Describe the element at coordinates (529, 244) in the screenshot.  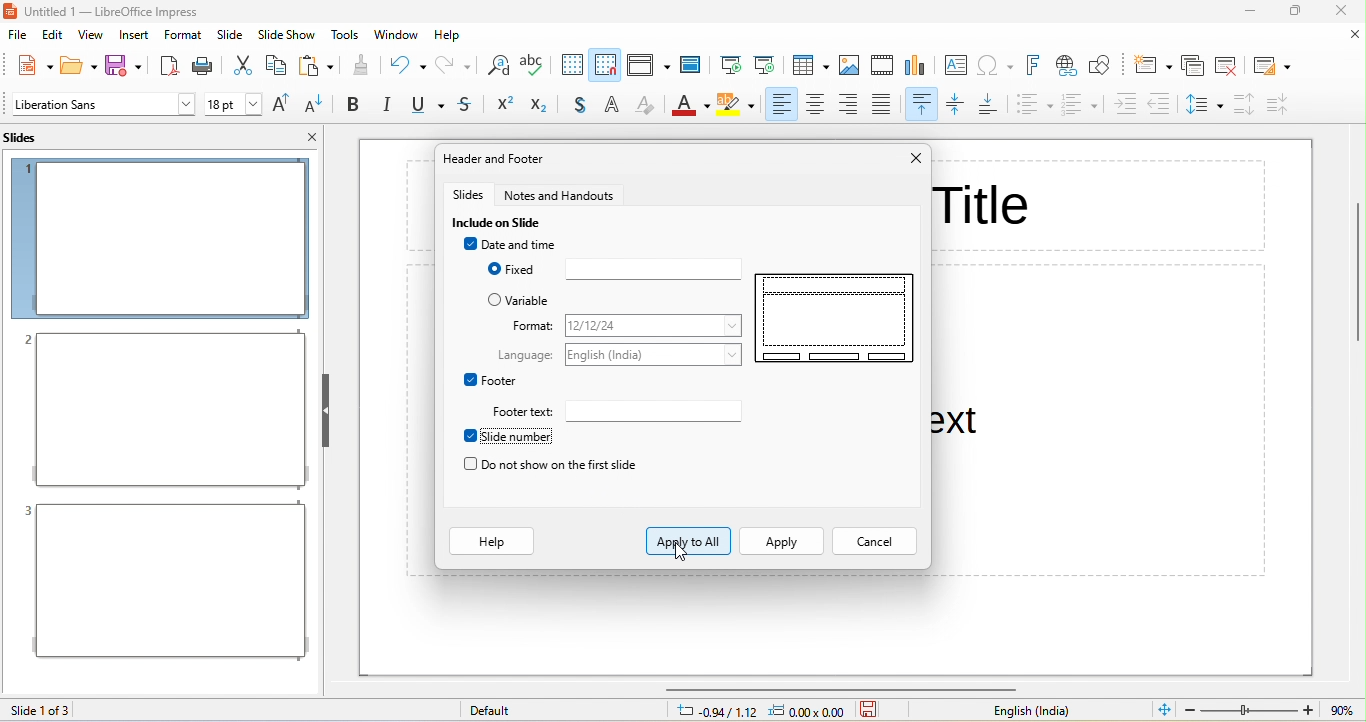
I see `date and time` at that location.